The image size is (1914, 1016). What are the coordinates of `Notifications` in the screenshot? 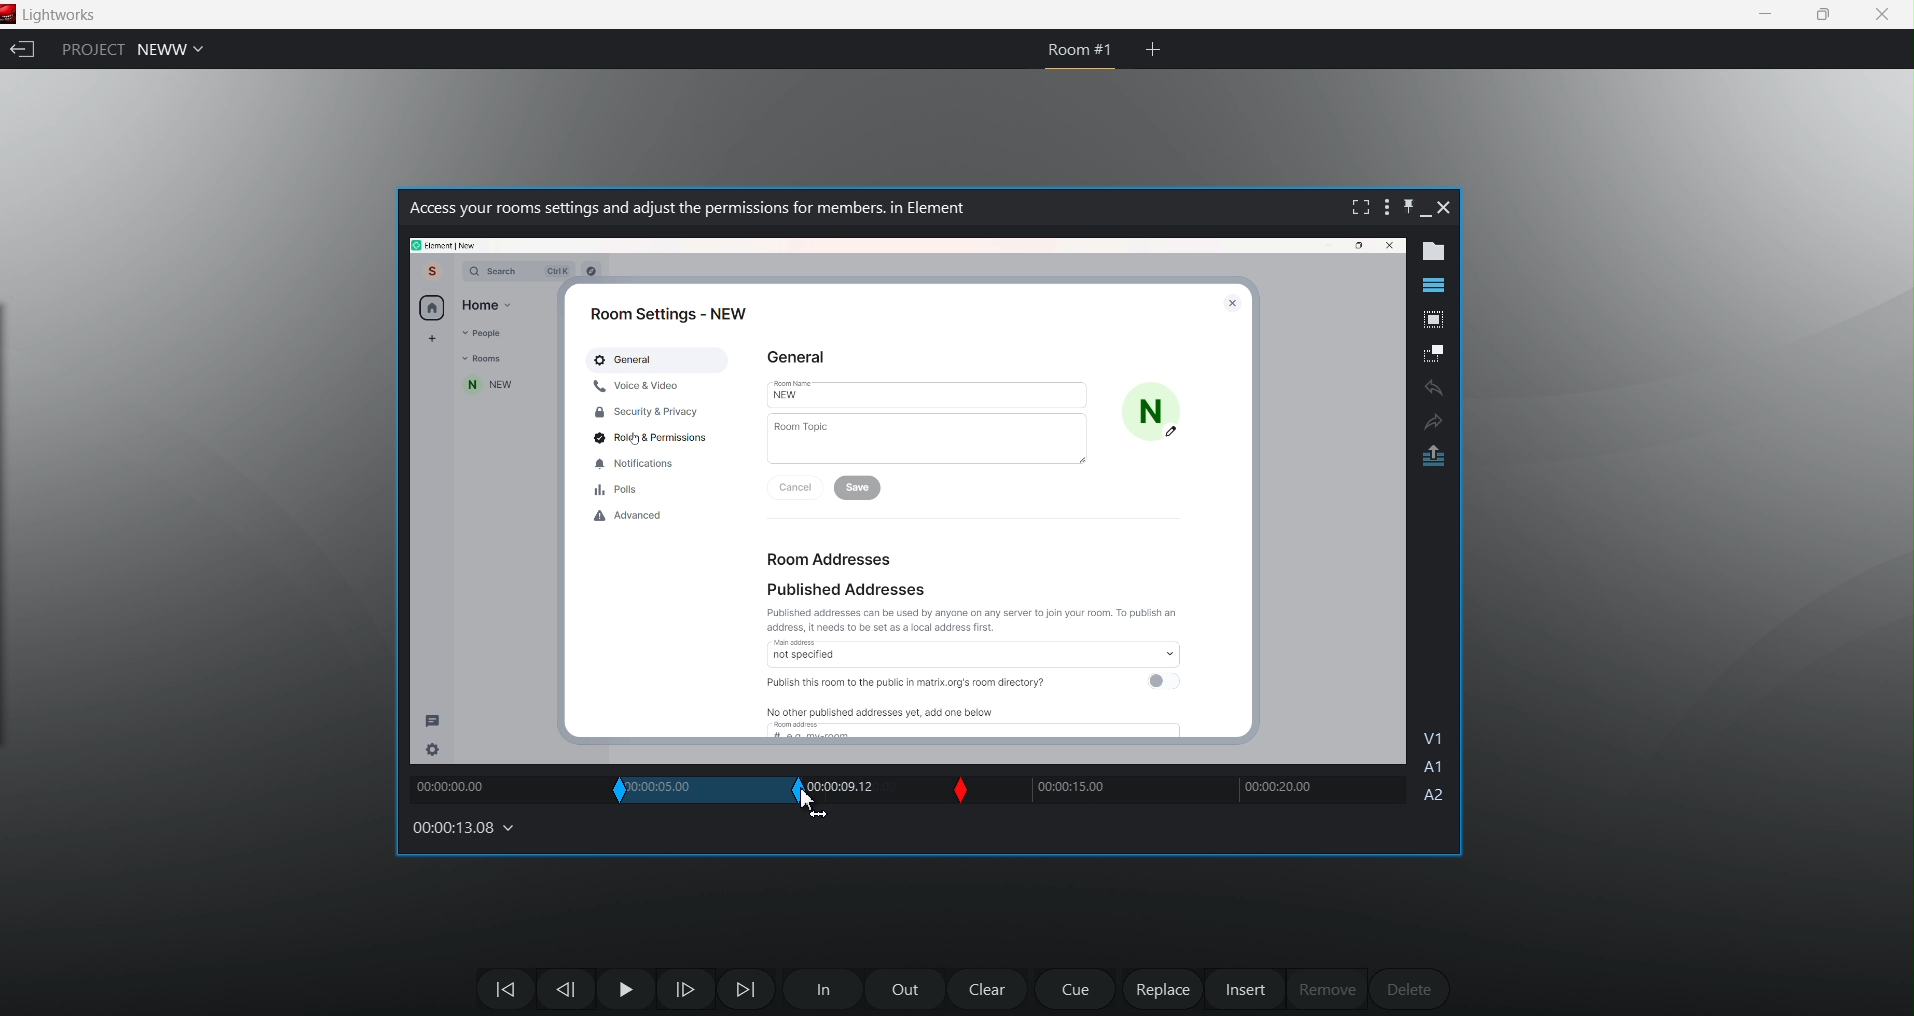 It's located at (638, 463).